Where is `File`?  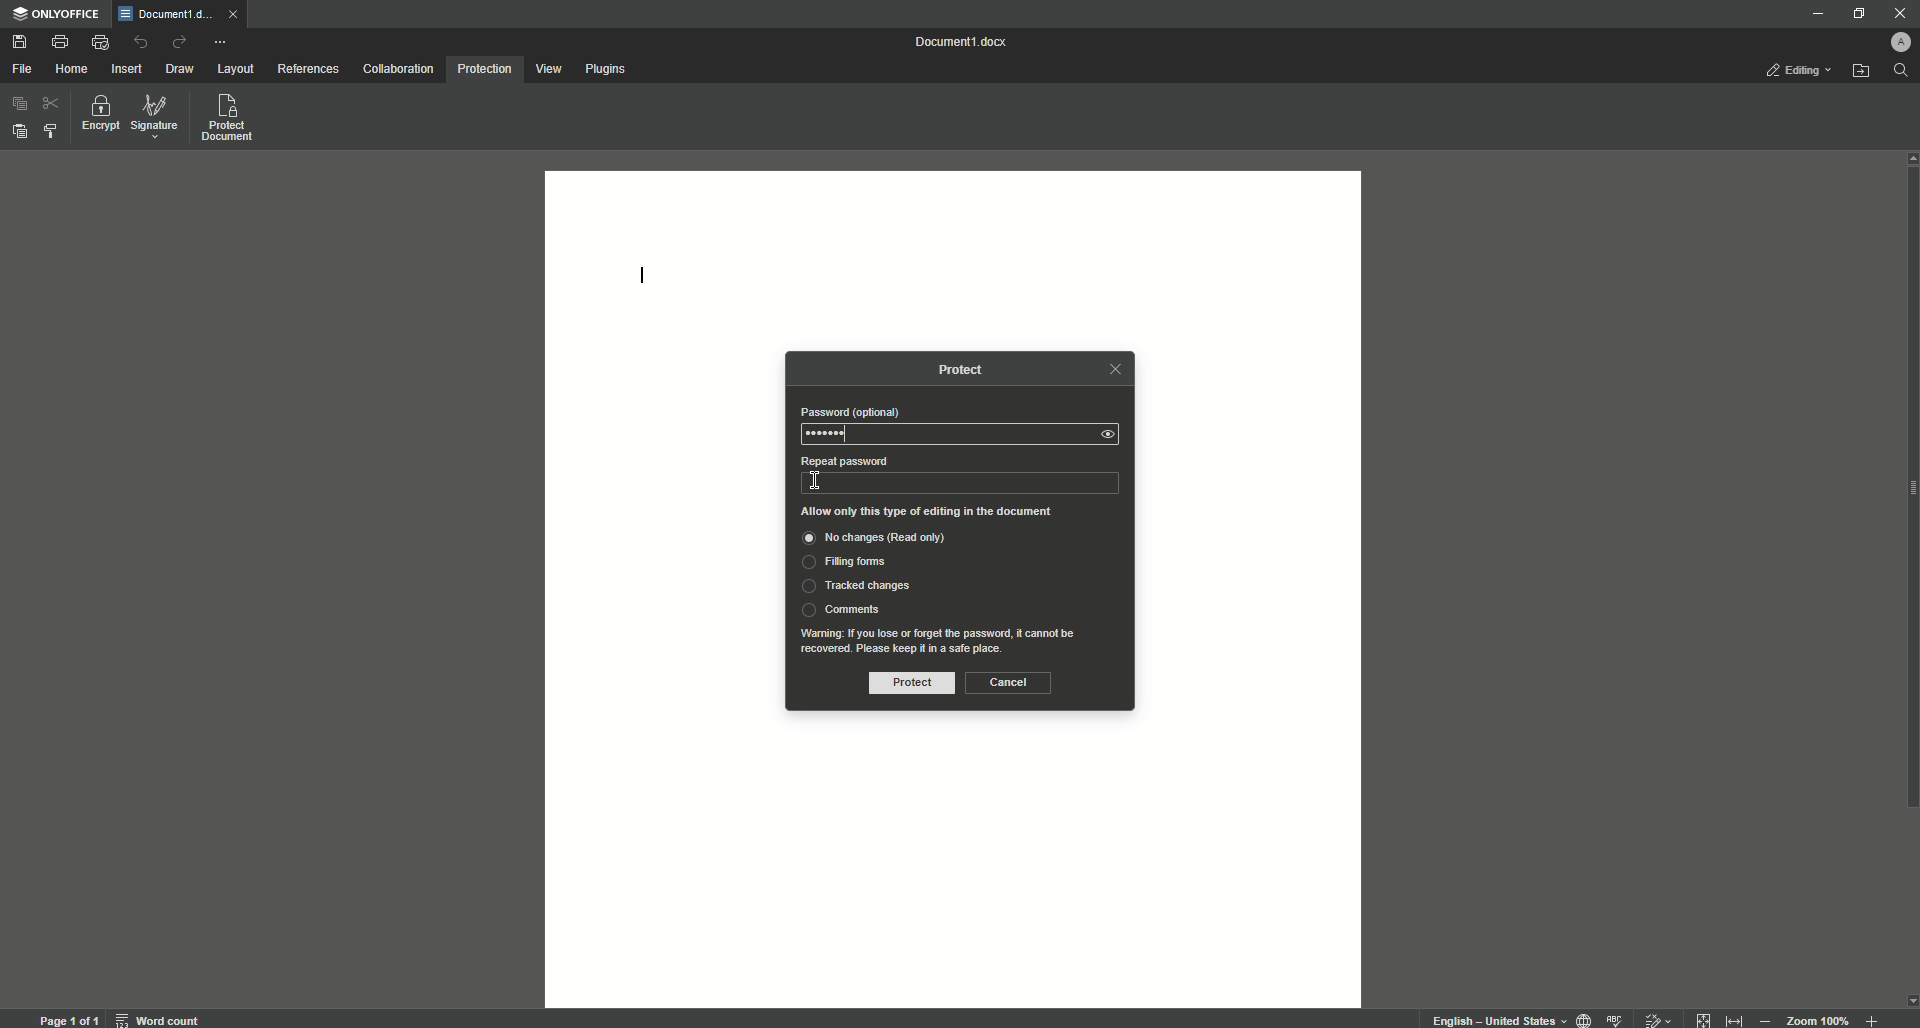
File is located at coordinates (21, 69).